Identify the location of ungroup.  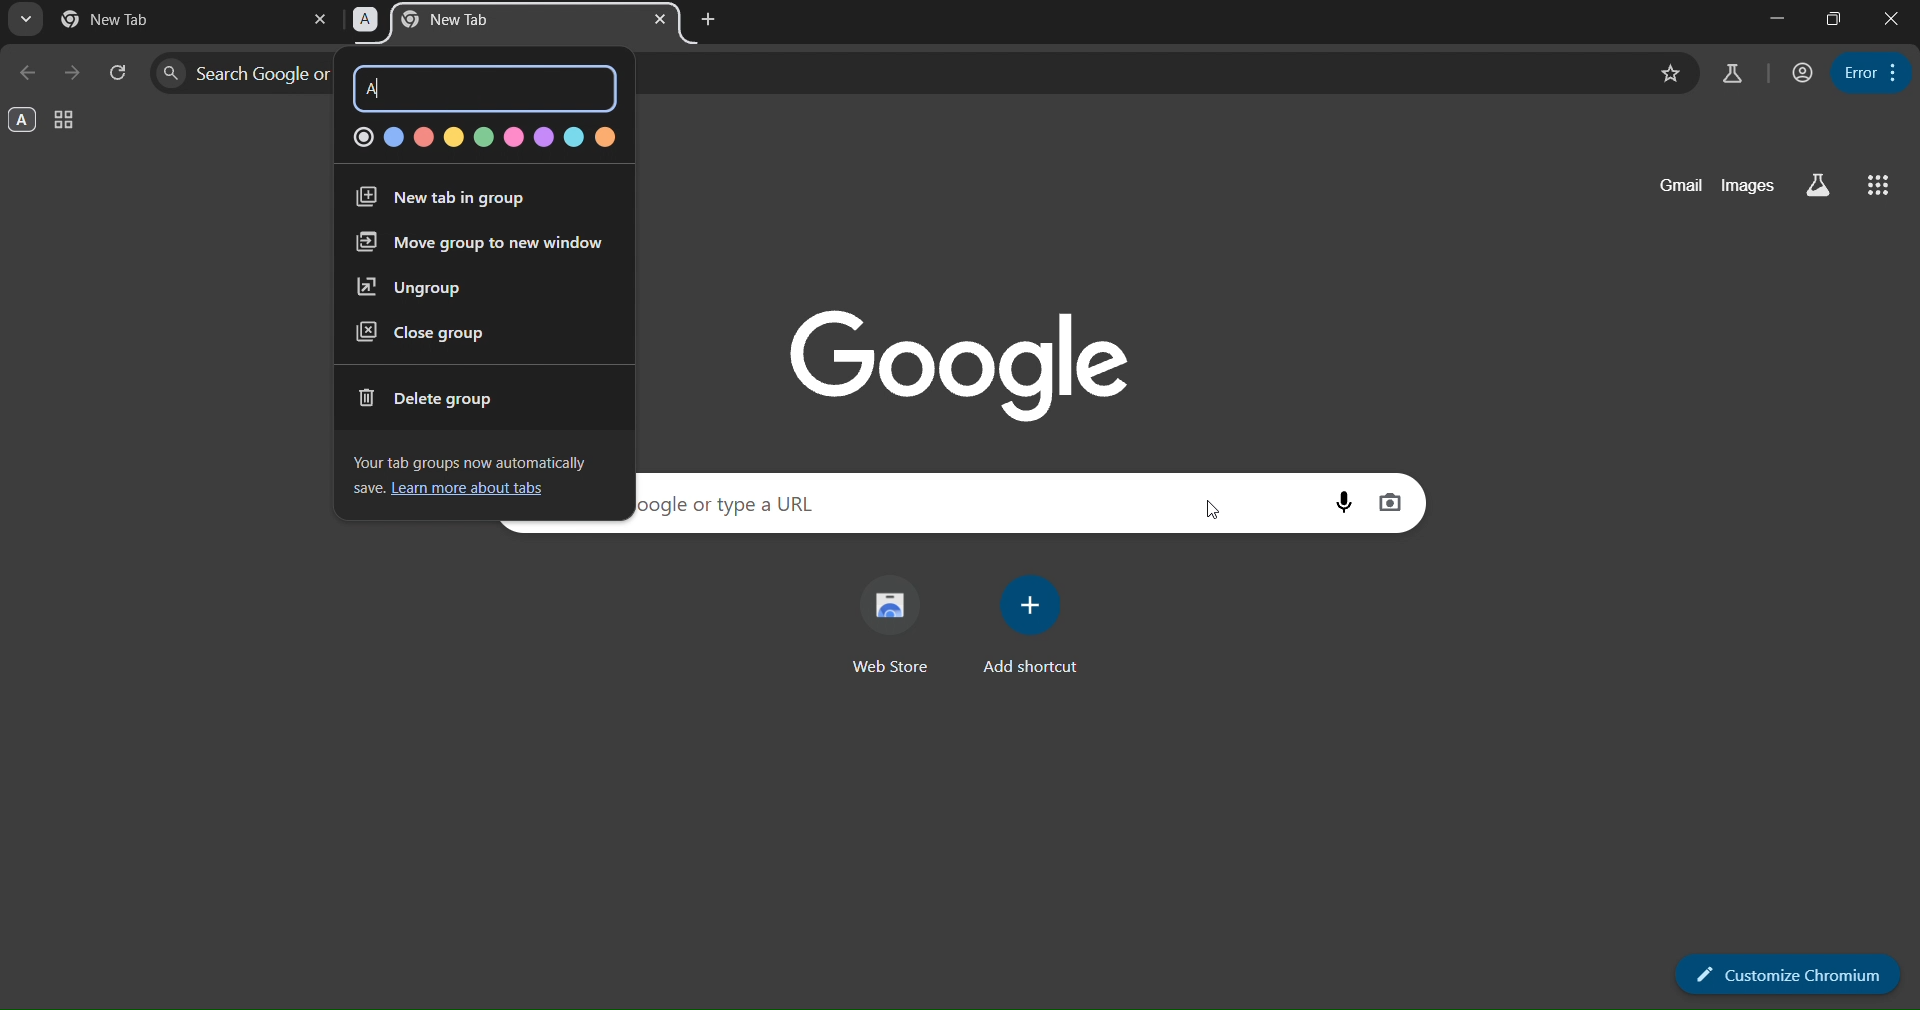
(414, 286).